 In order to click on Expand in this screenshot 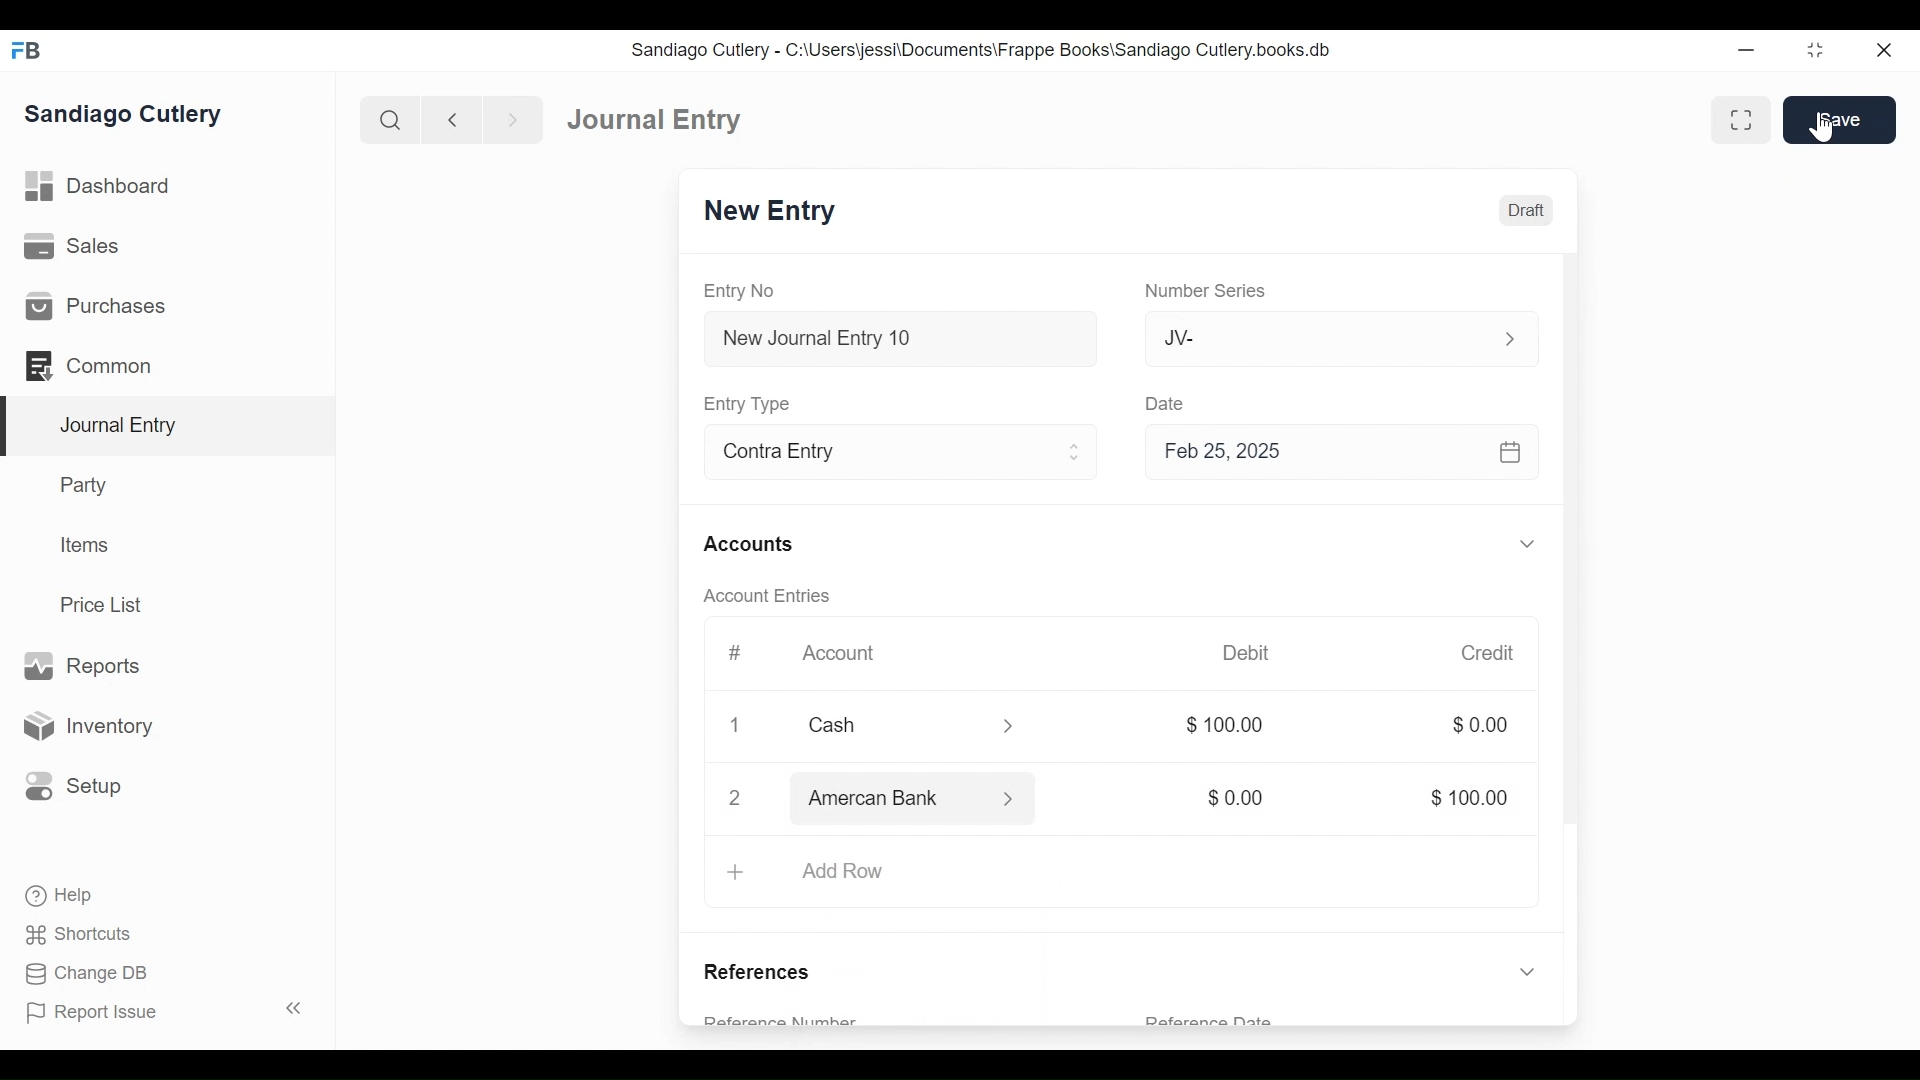, I will do `click(1021, 798)`.